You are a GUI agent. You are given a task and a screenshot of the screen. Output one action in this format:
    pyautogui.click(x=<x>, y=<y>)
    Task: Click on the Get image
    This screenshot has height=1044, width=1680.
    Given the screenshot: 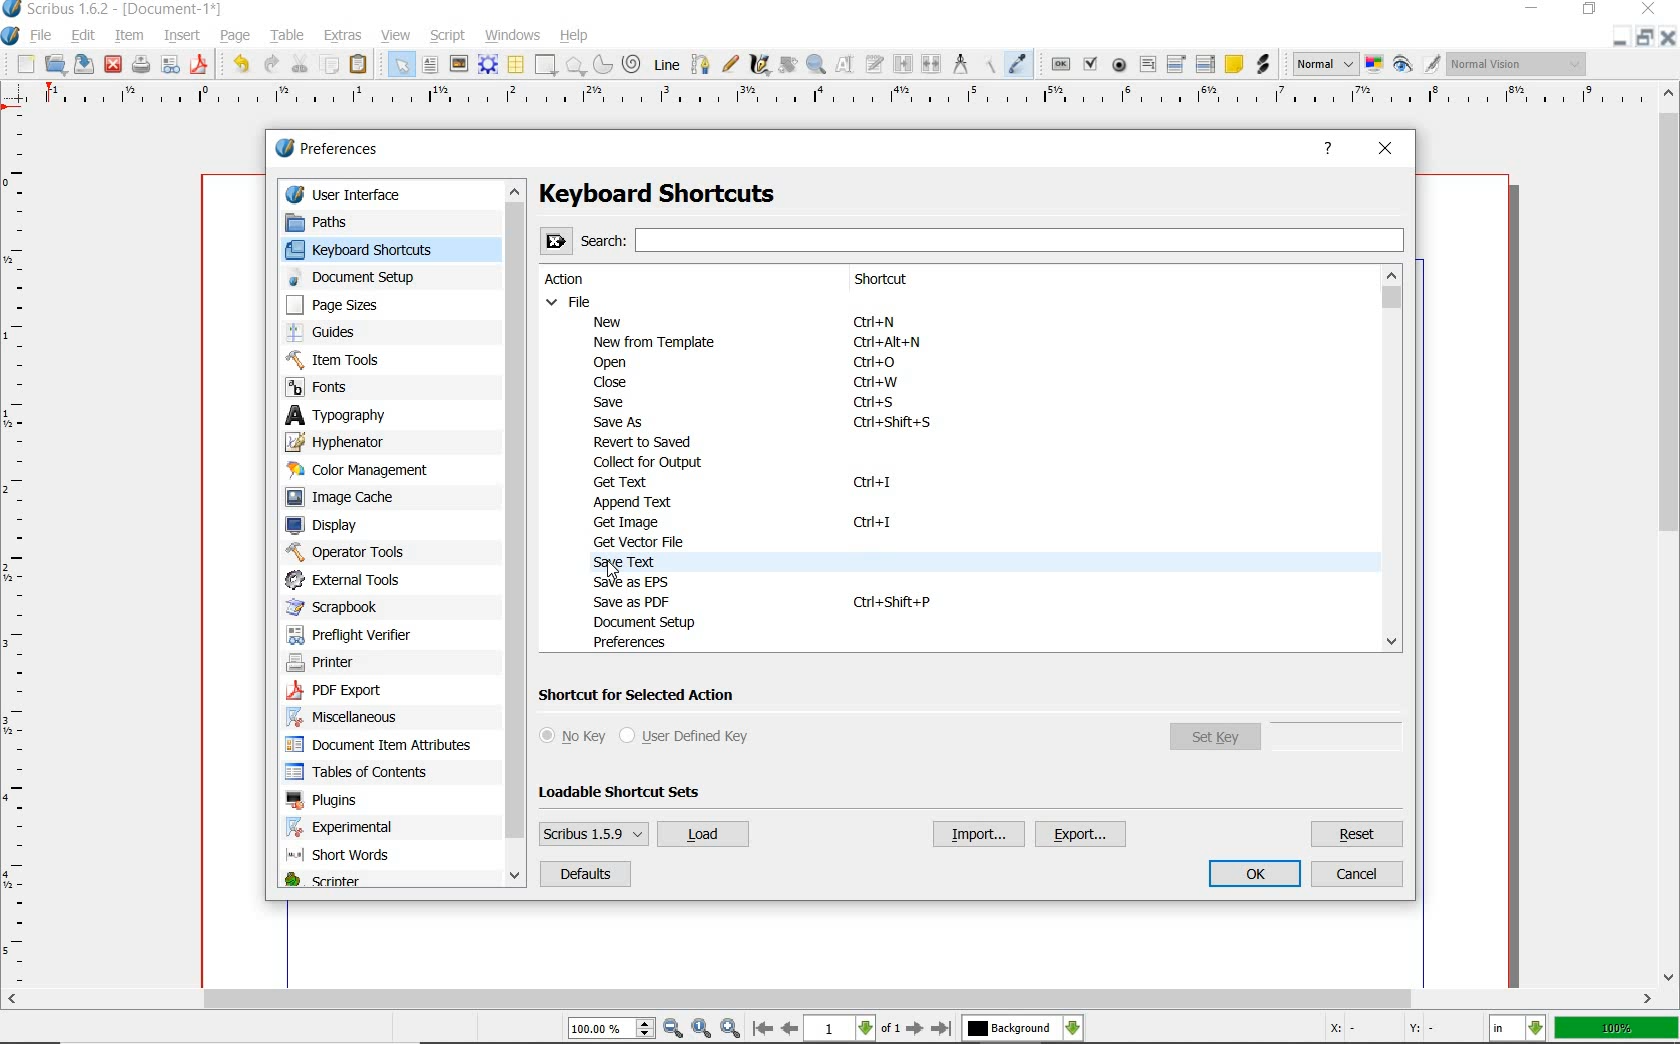 What is the action you would take?
    pyautogui.click(x=636, y=521)
    